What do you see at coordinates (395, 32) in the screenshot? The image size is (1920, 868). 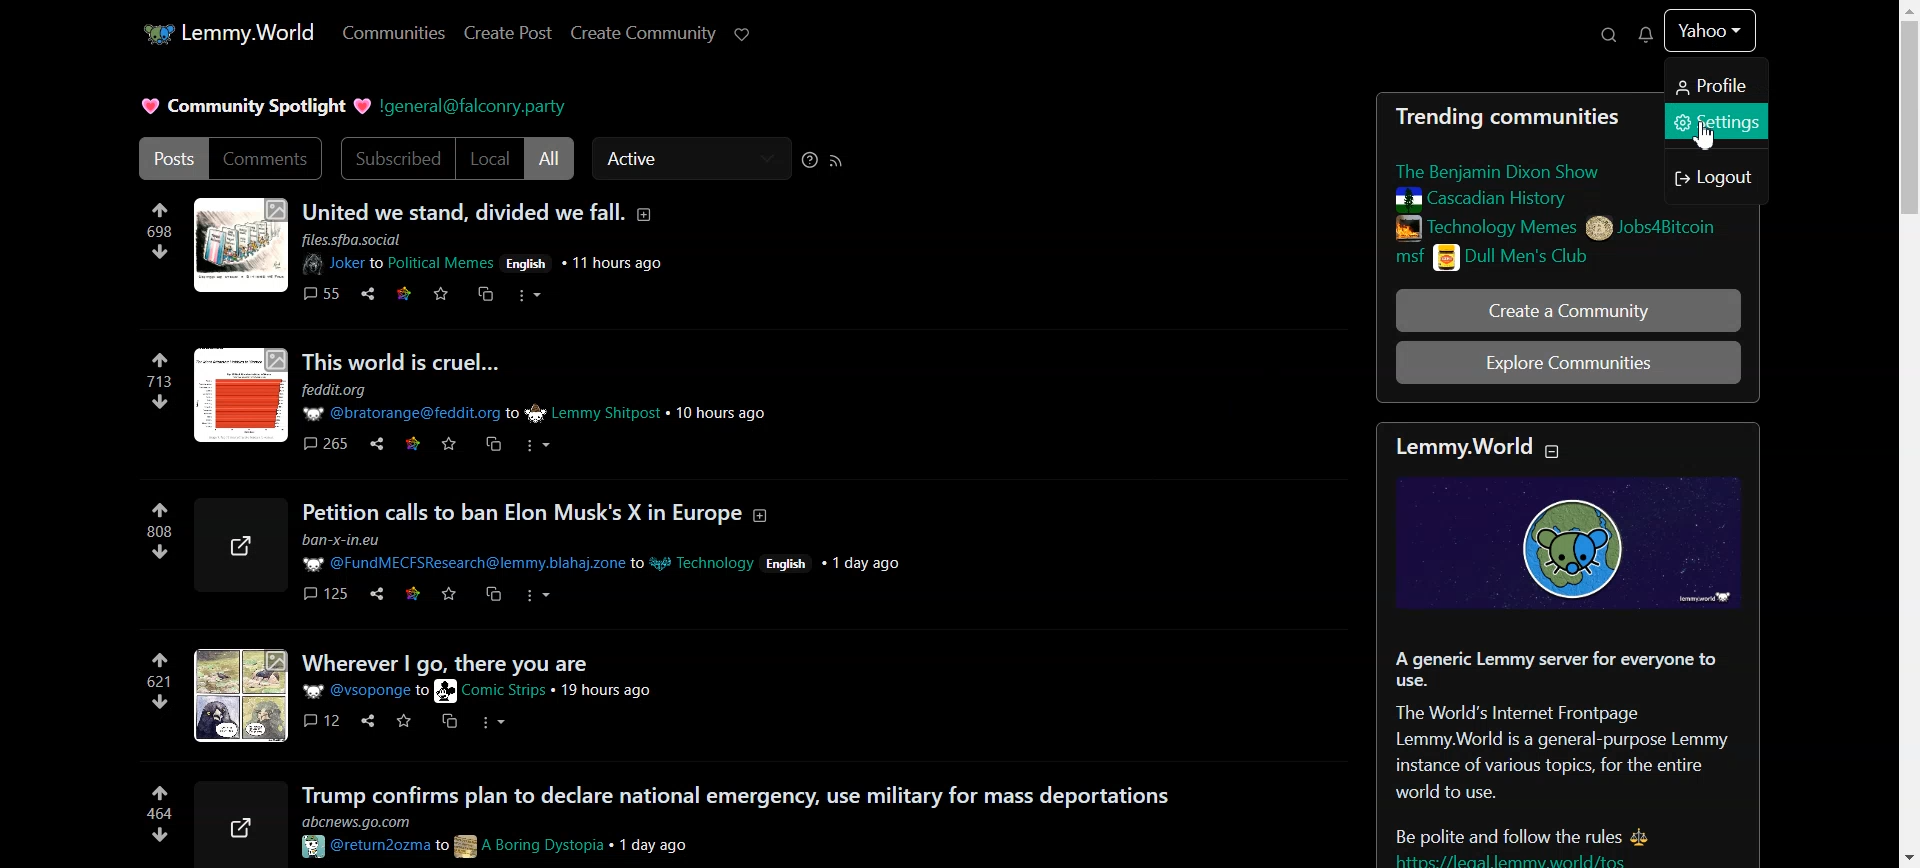 I see `Communities` at bounding box center [395, 32].